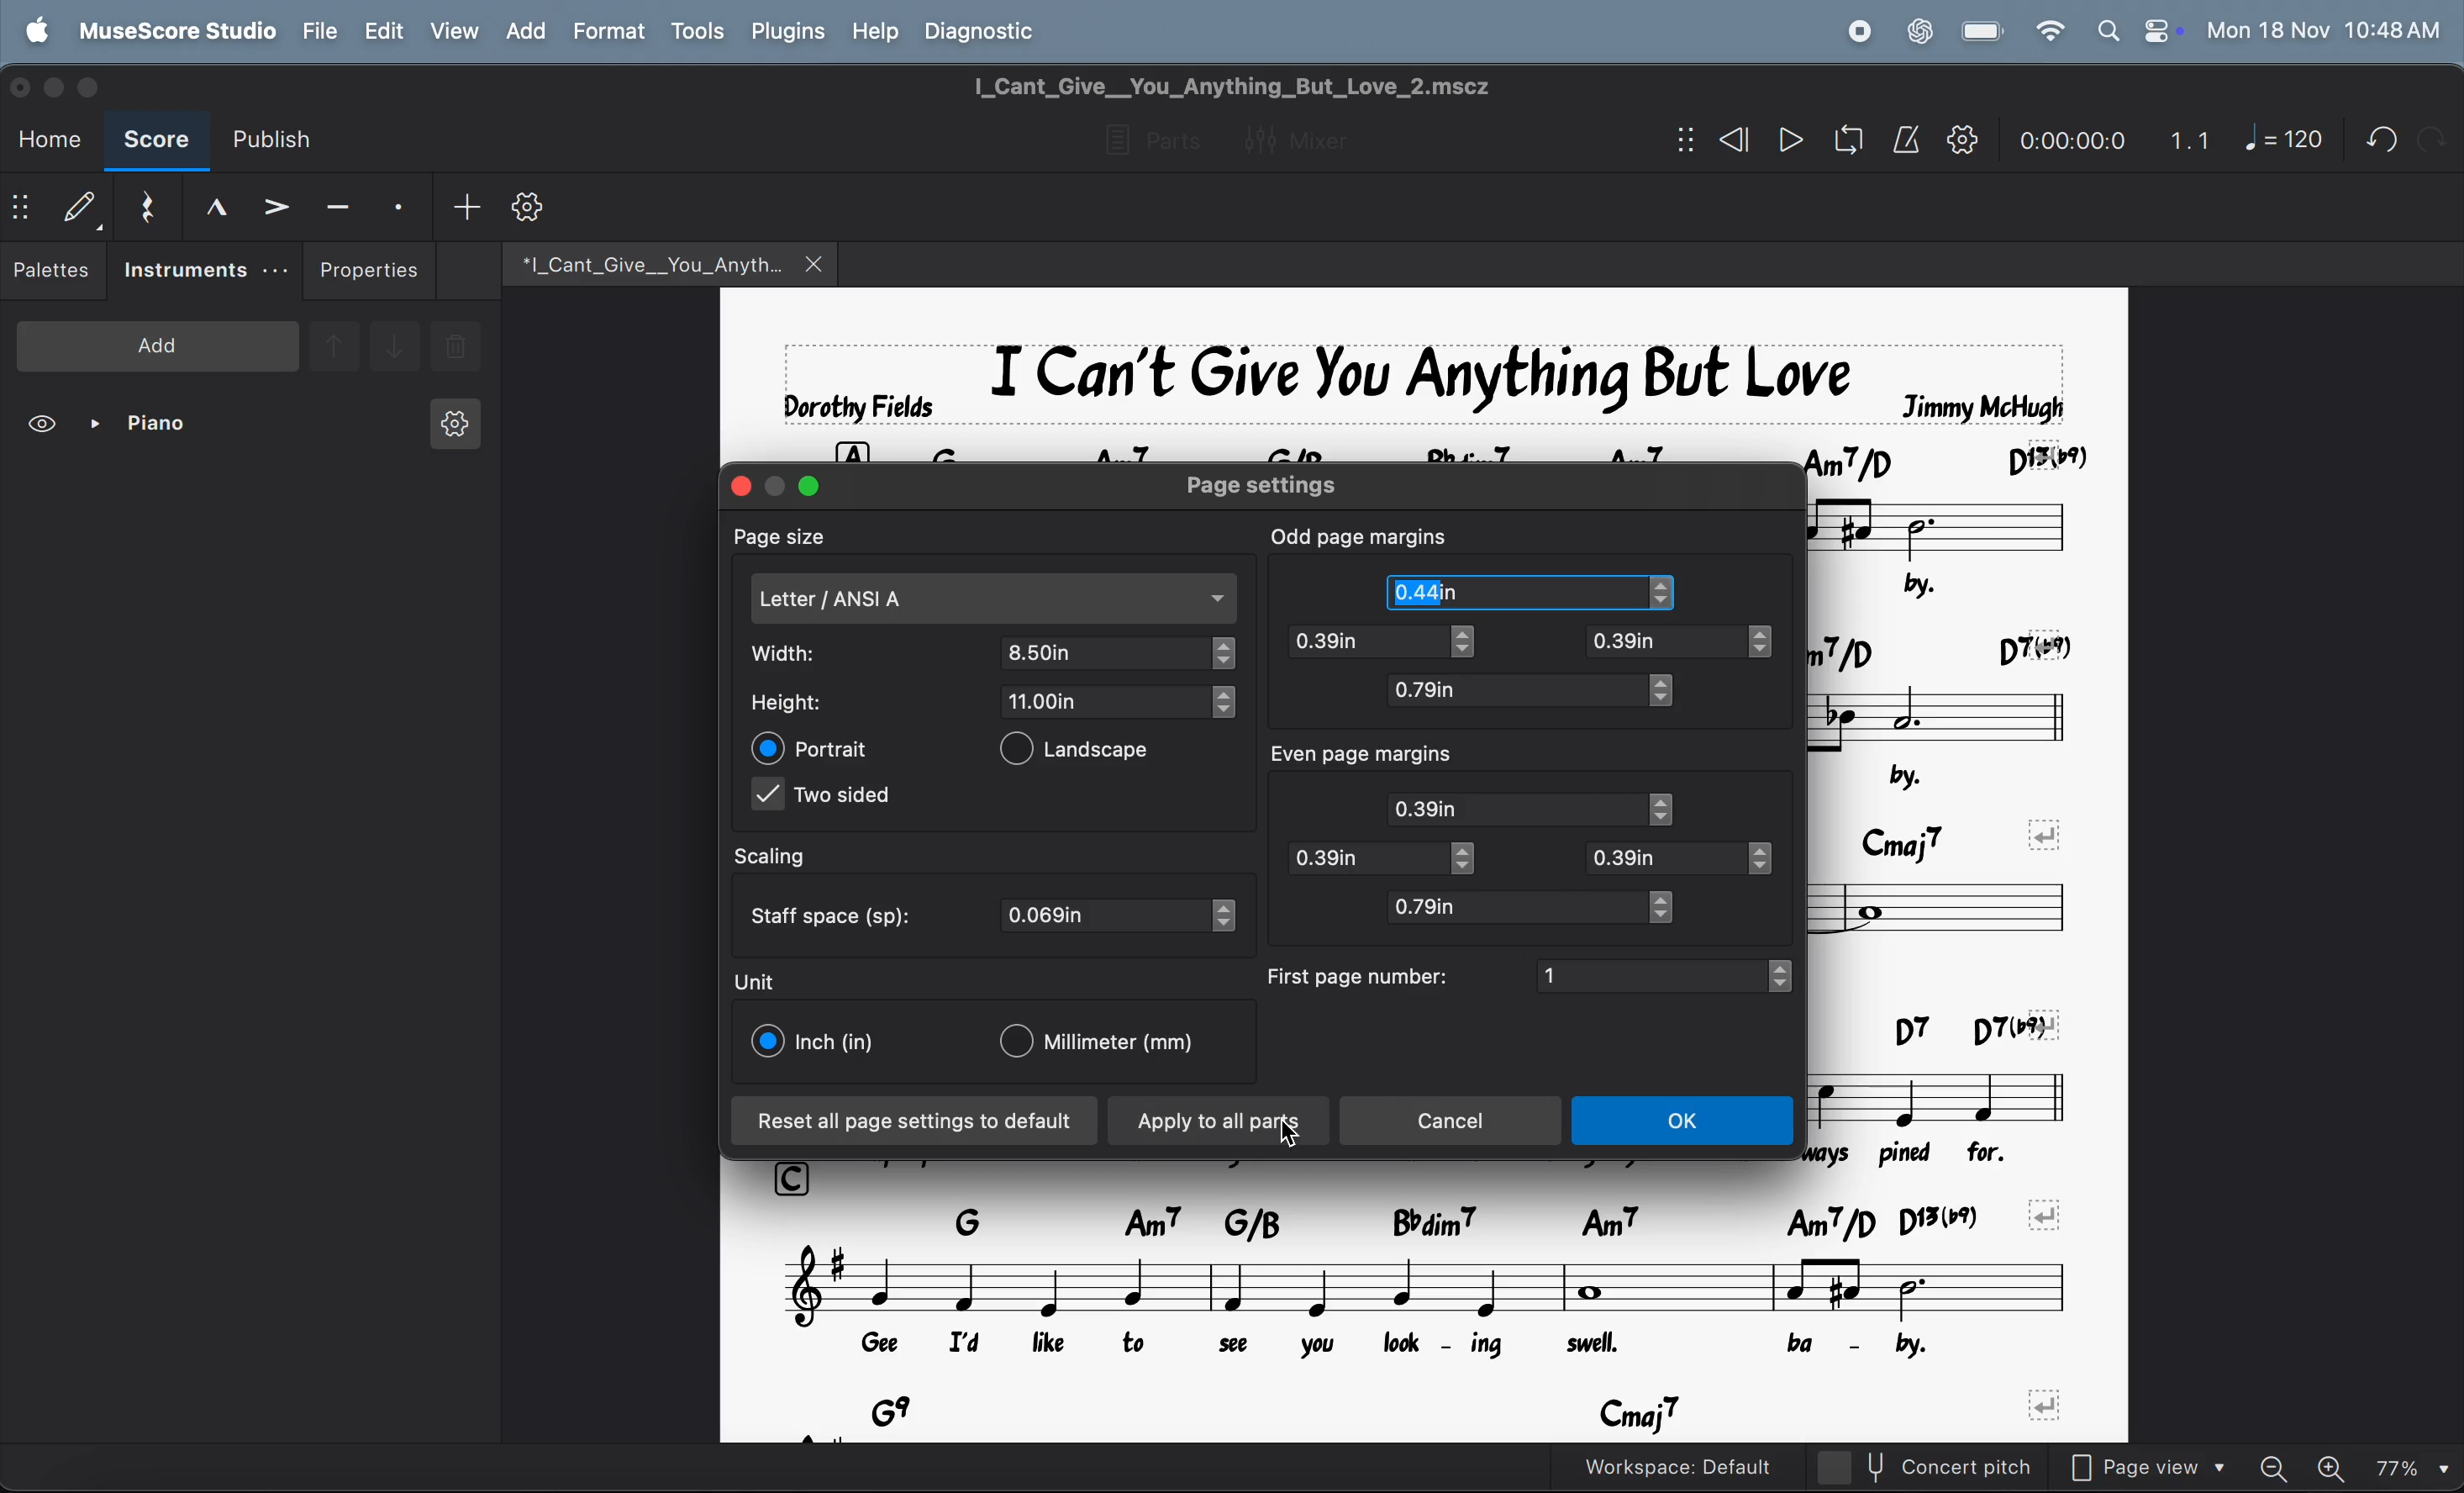 Image resolution: width=2464 pixels, height=1493 pixels. What do you see at coordinates (1772, 642) in the screenshot?
I see `toggle` at bounding box center [1772, 642].